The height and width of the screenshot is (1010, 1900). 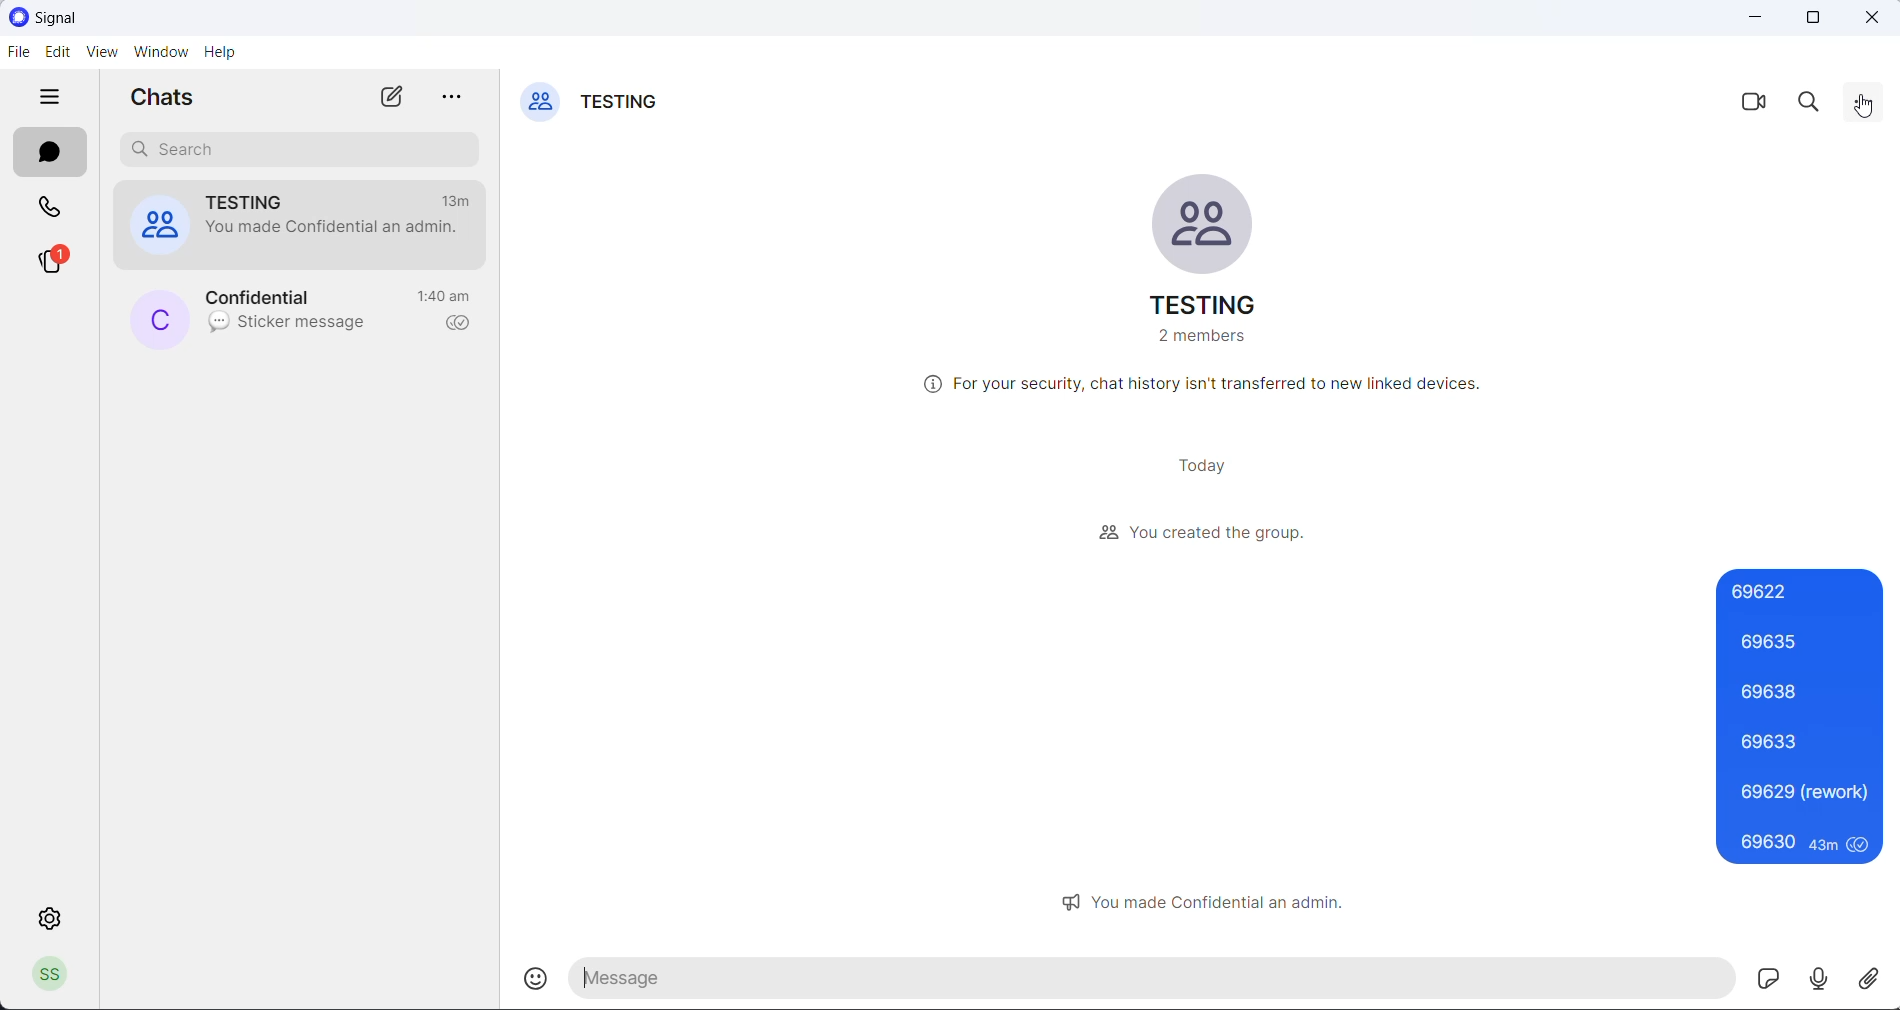 What do you see at coordinates (458, 100) in the screenshot?
I see `more options` at bounding box center [458, 100].